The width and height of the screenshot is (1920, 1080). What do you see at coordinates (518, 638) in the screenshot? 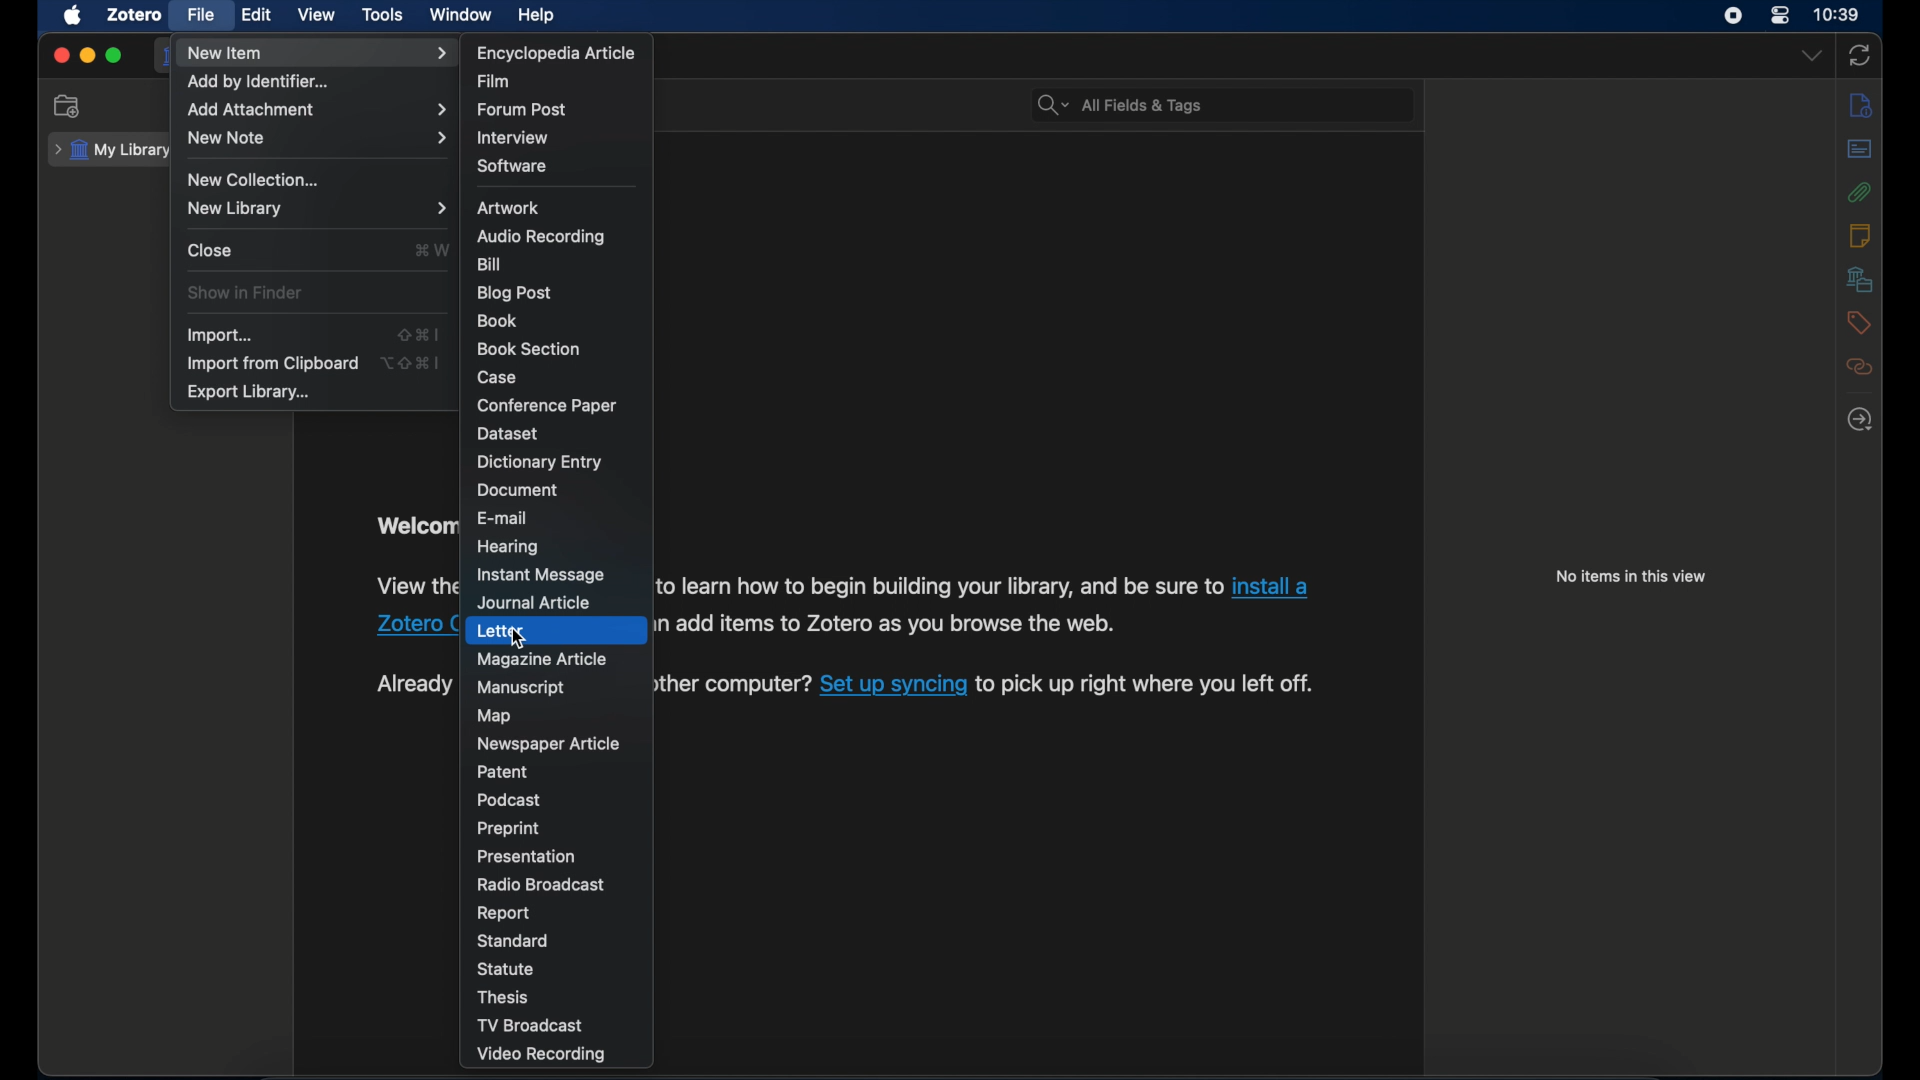
I see `cursor` at bounding box center [518, 638].